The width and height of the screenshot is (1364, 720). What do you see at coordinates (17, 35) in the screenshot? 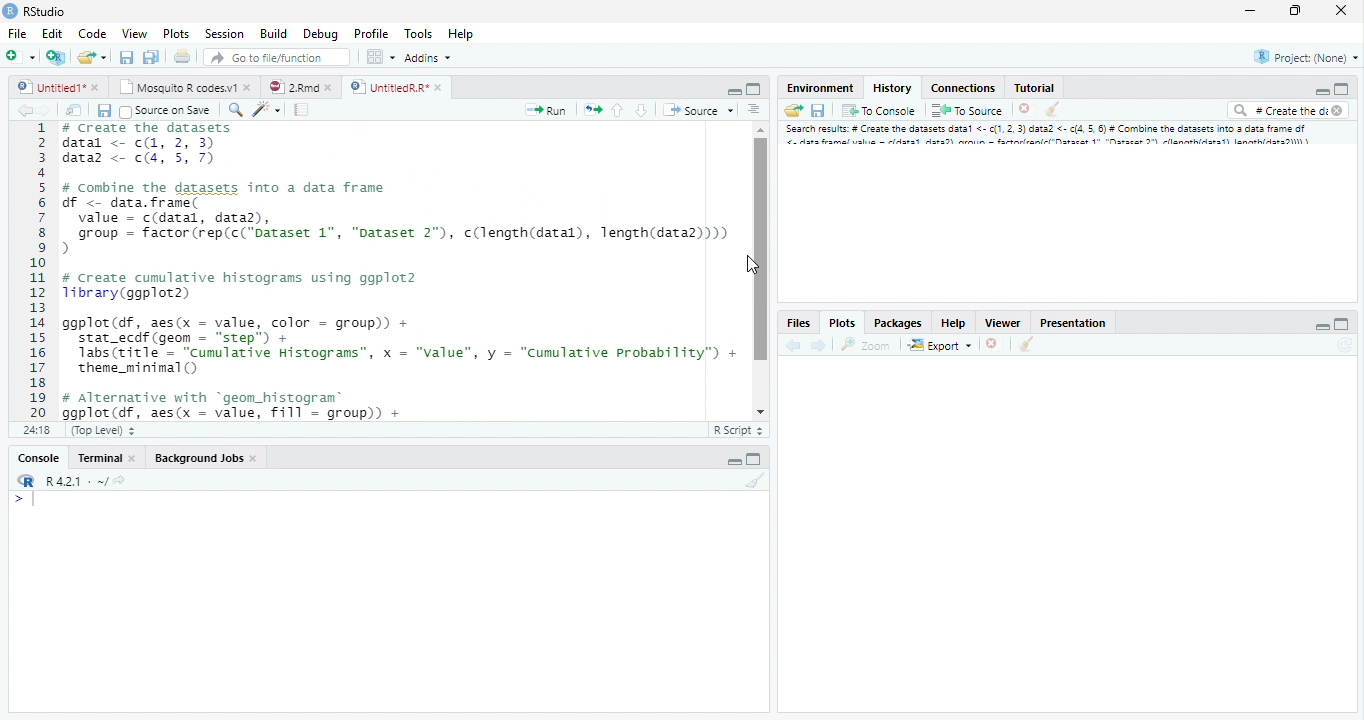
I see `File` at bounding box center [17, 35].